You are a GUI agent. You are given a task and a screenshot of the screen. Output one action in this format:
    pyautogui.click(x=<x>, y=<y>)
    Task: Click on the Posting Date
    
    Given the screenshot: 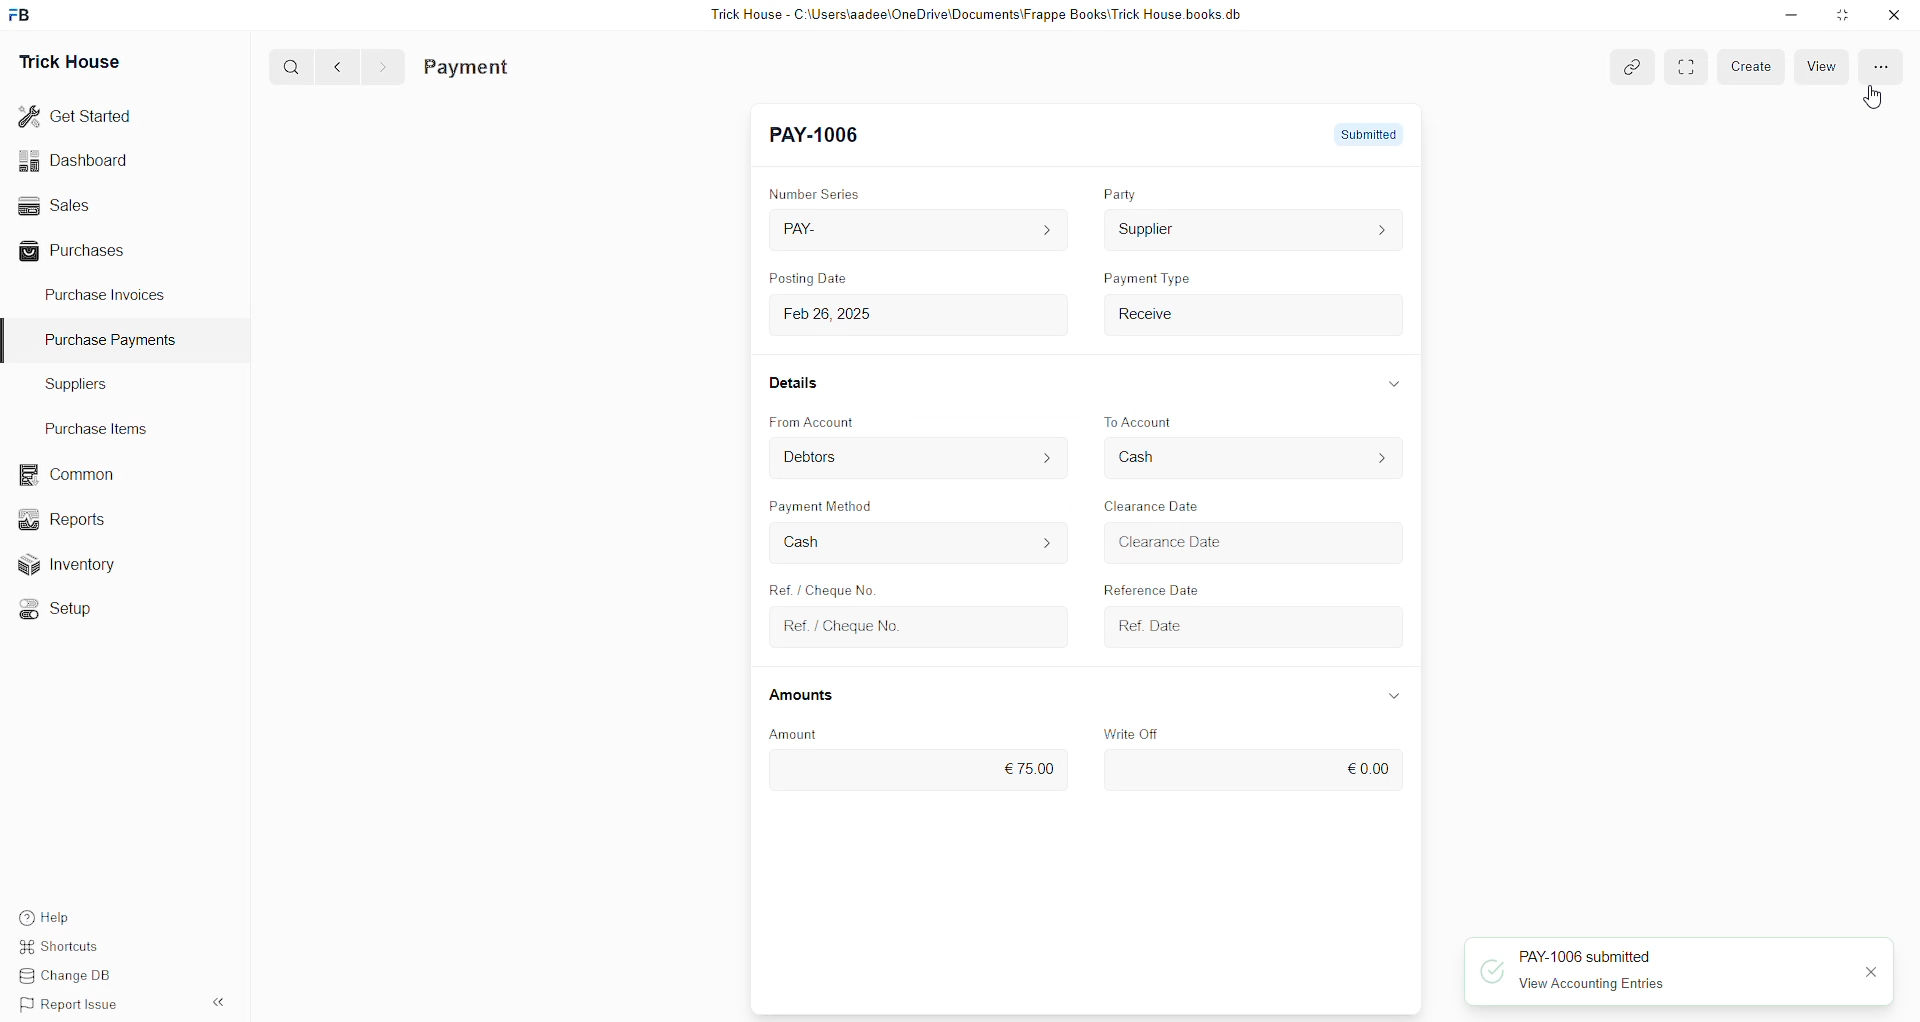 What is the action you would take?
    pyautogui.click(x=823, y=275)
    